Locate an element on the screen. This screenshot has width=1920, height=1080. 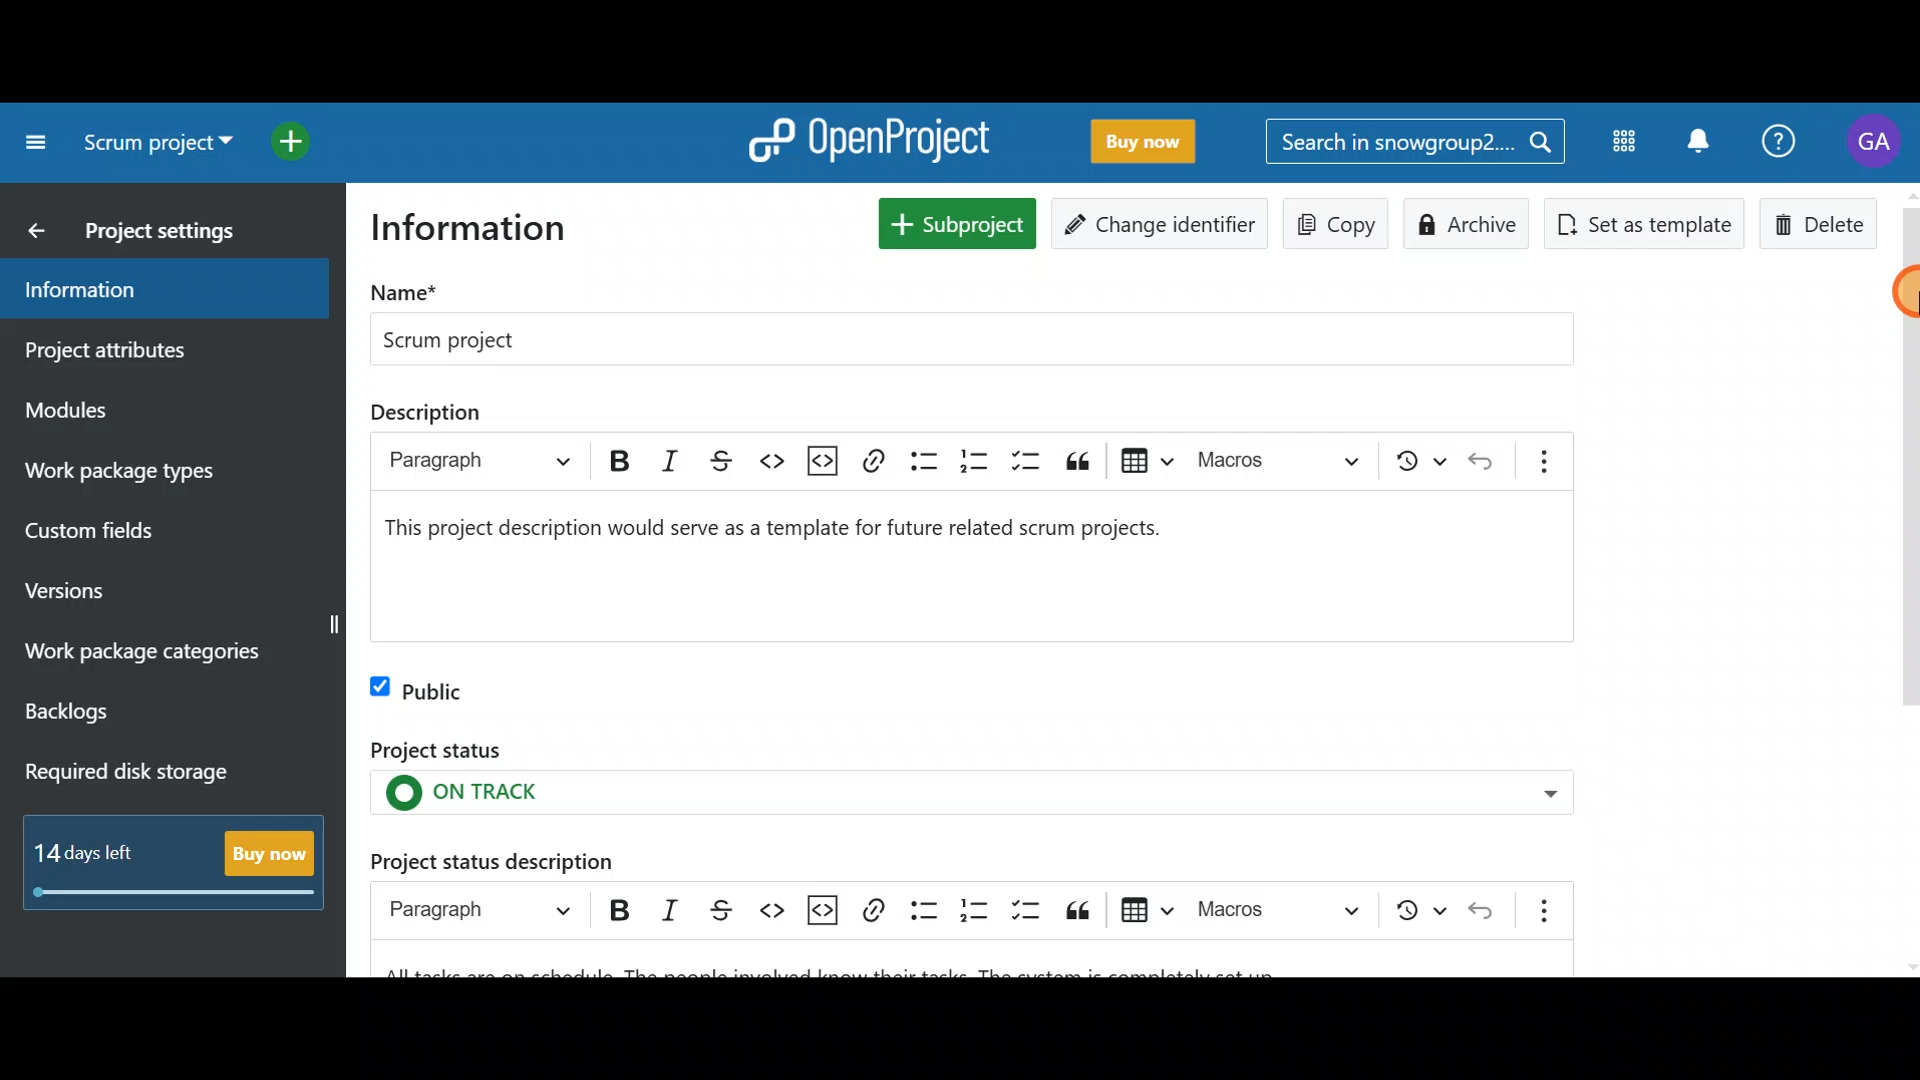
Italic is located at coordinates (676, 909).